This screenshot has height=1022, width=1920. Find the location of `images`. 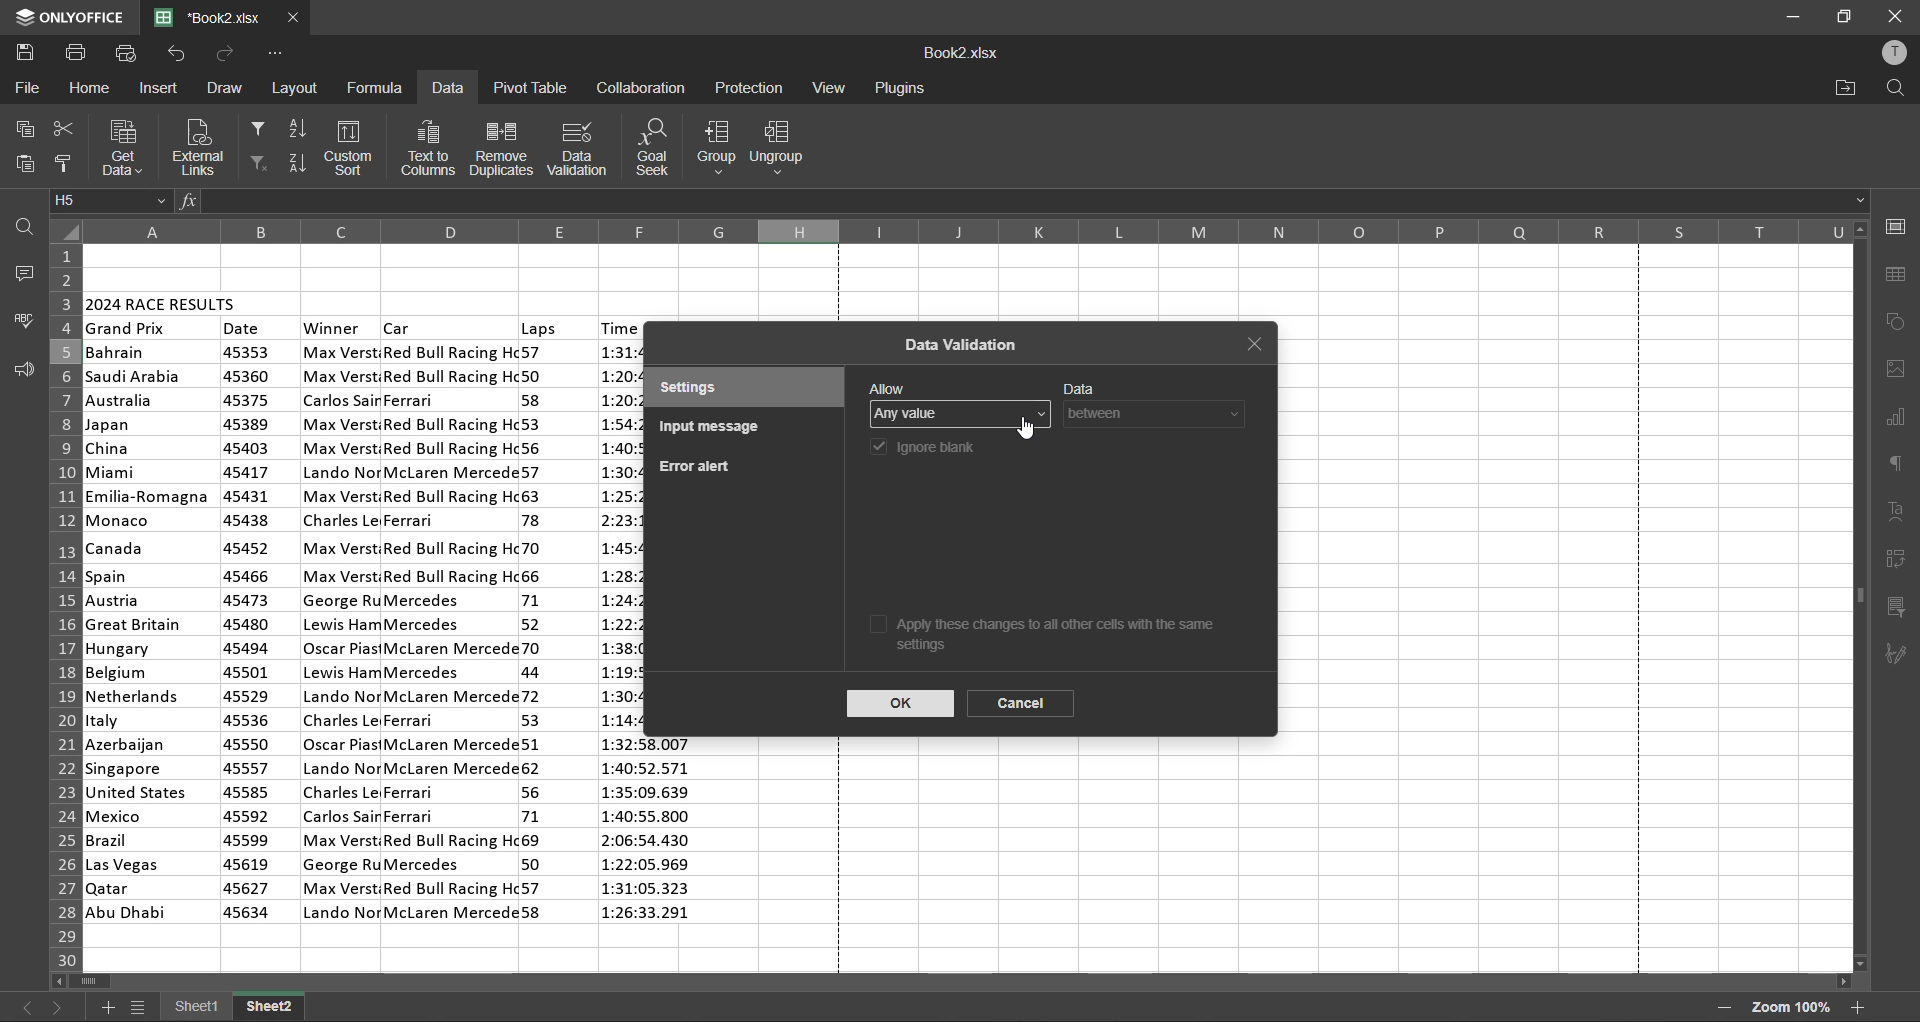

images is located at coordinates (1897, 369).